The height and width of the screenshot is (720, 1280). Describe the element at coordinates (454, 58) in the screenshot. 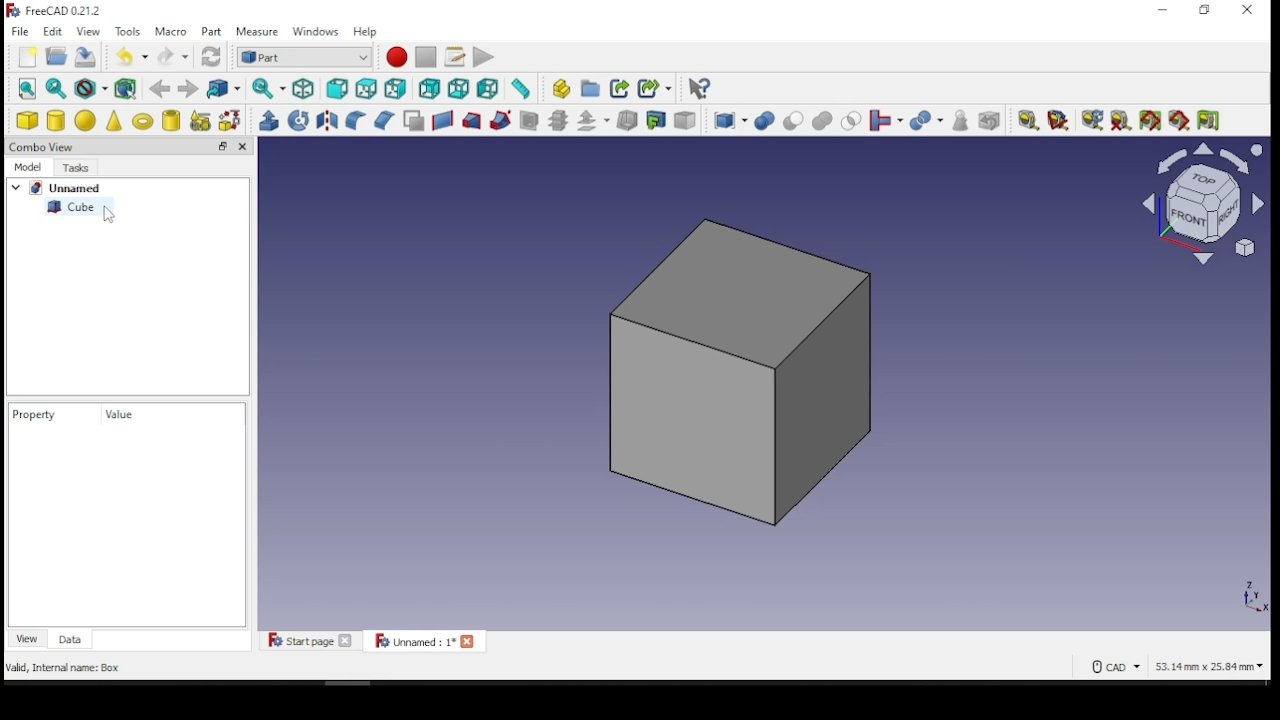

I see `macros` at that location.